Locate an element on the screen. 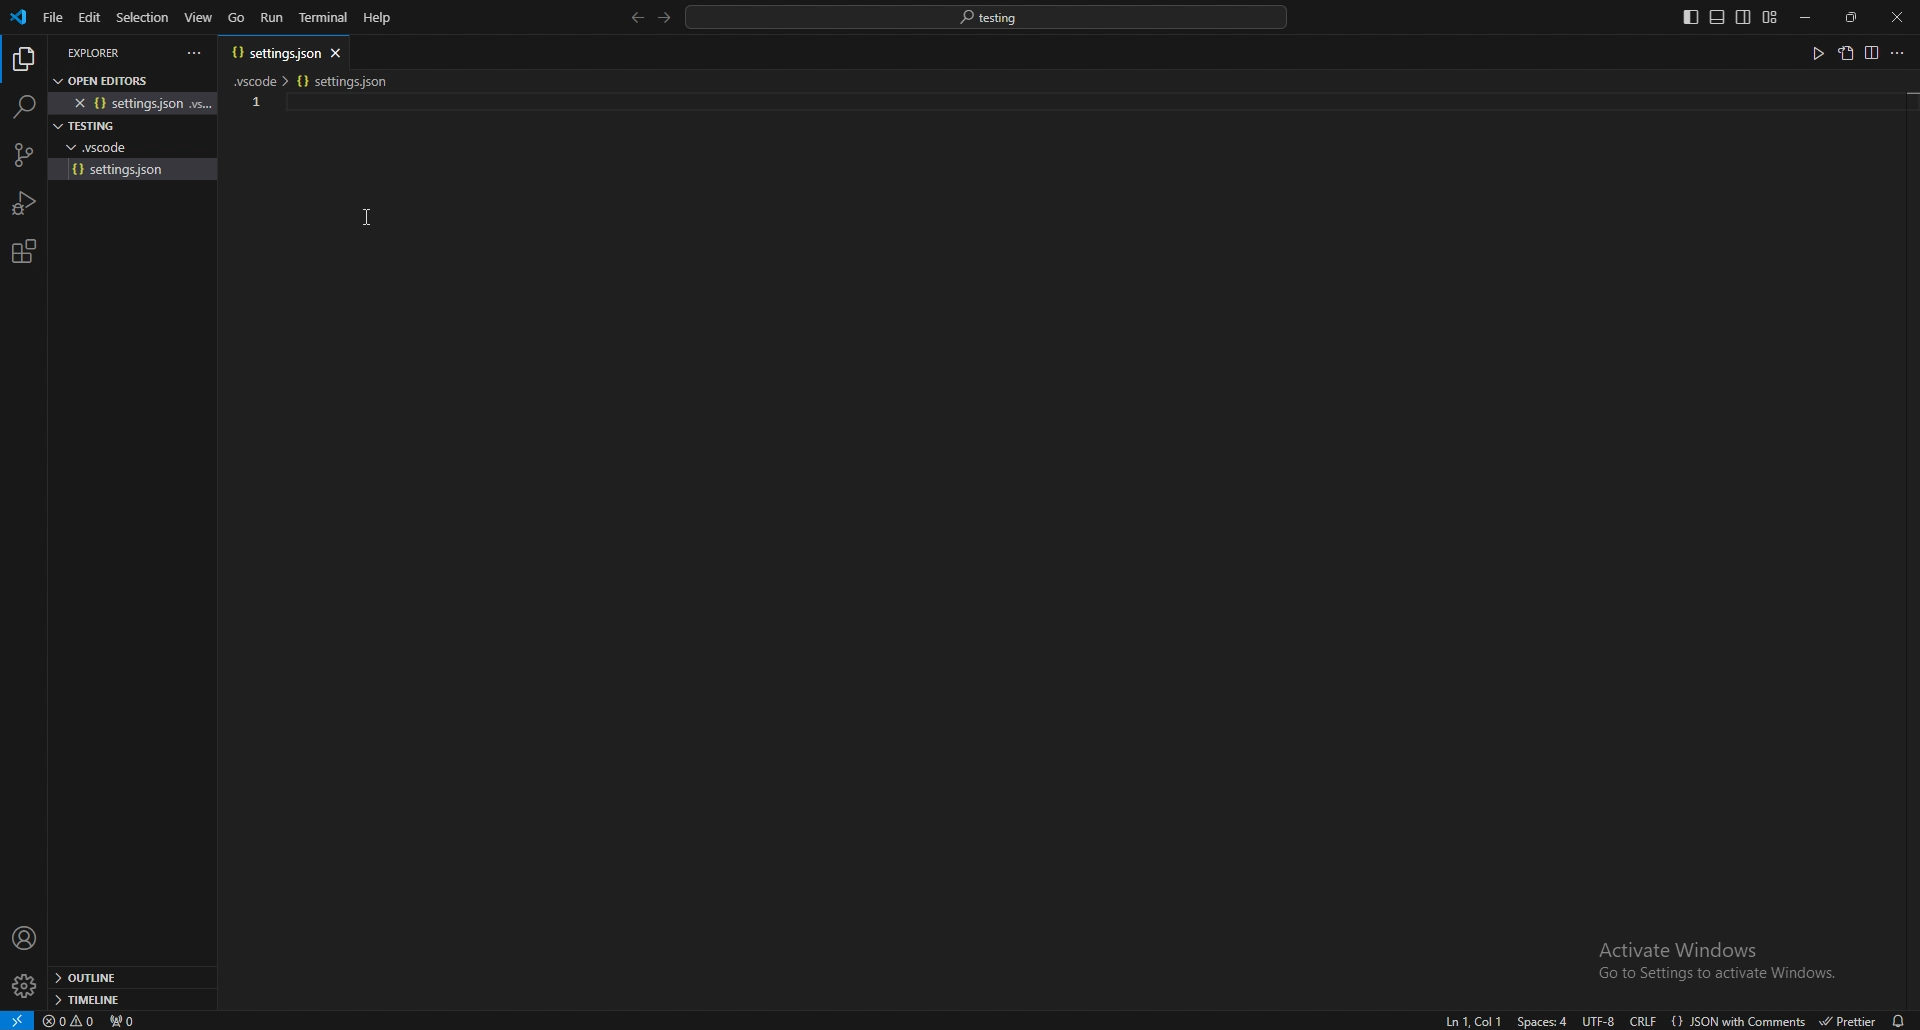 This screenshot has height=1030, width=1920. selection is located at coordinates (142, 16).